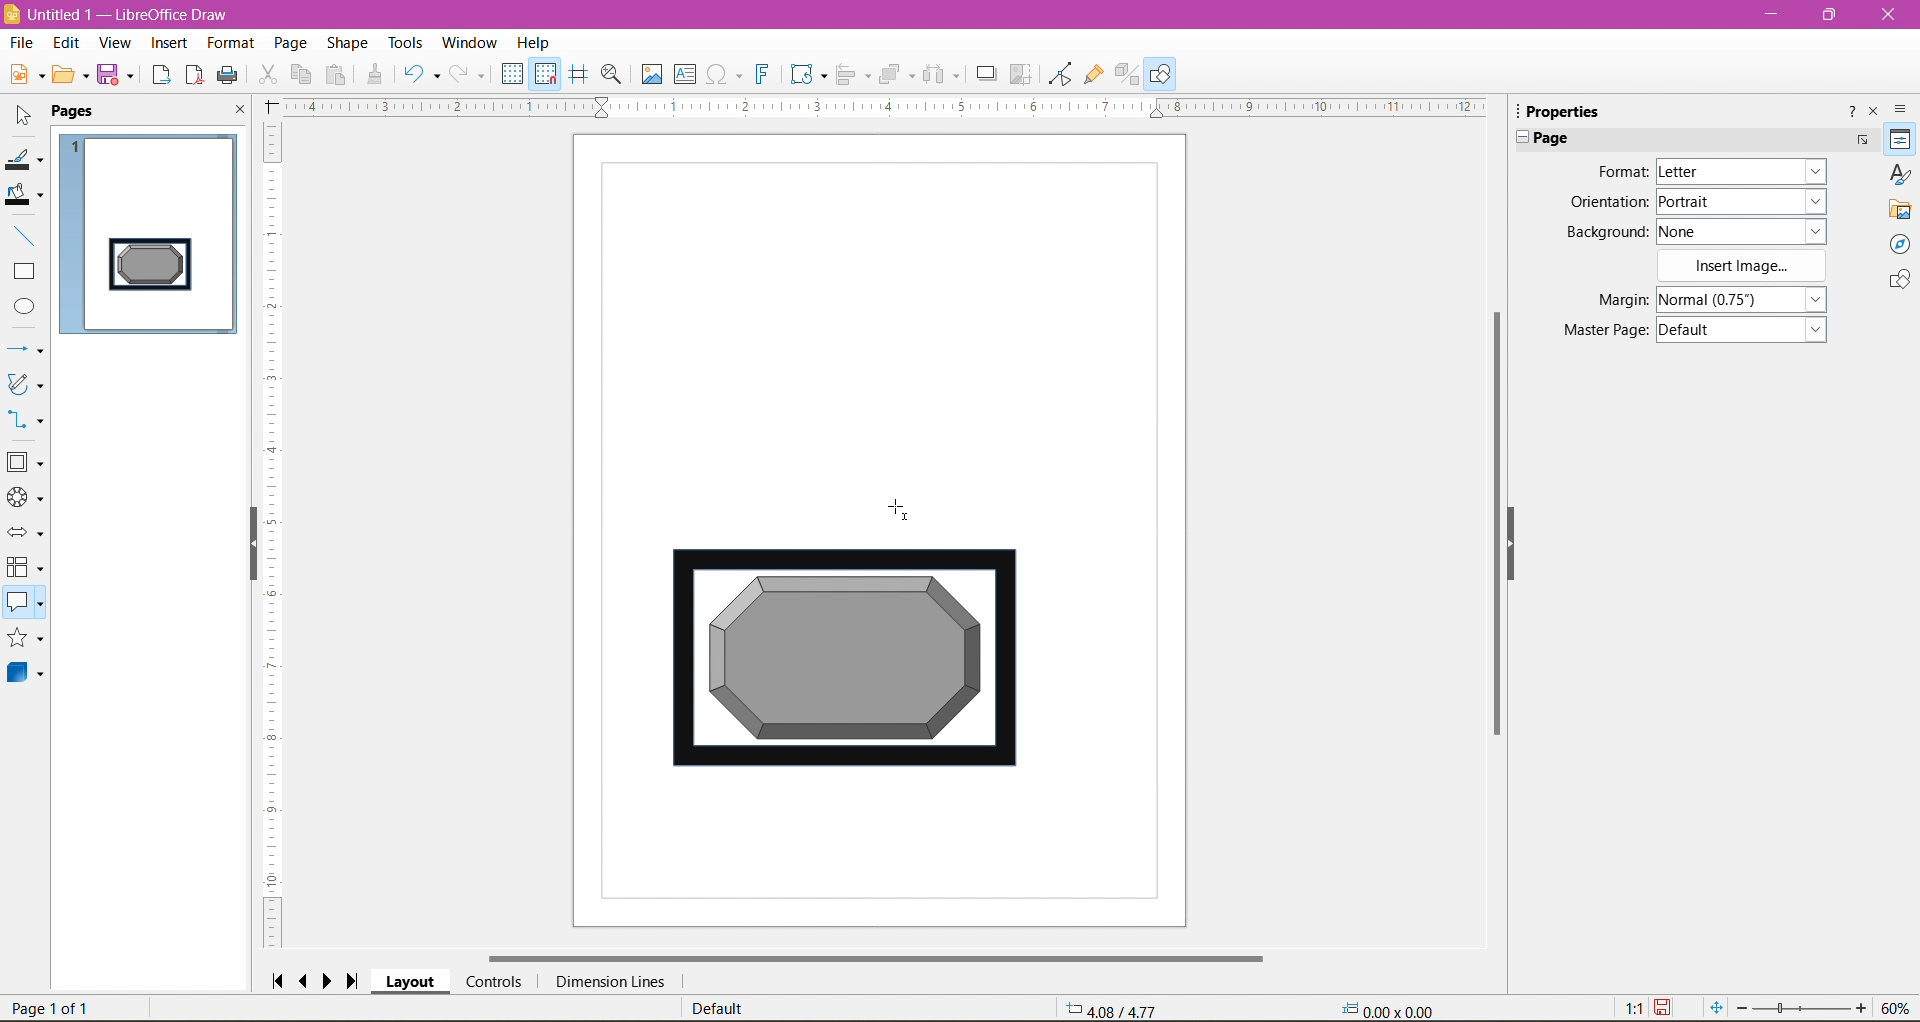  I want to click on Pages, so click(77, 112).